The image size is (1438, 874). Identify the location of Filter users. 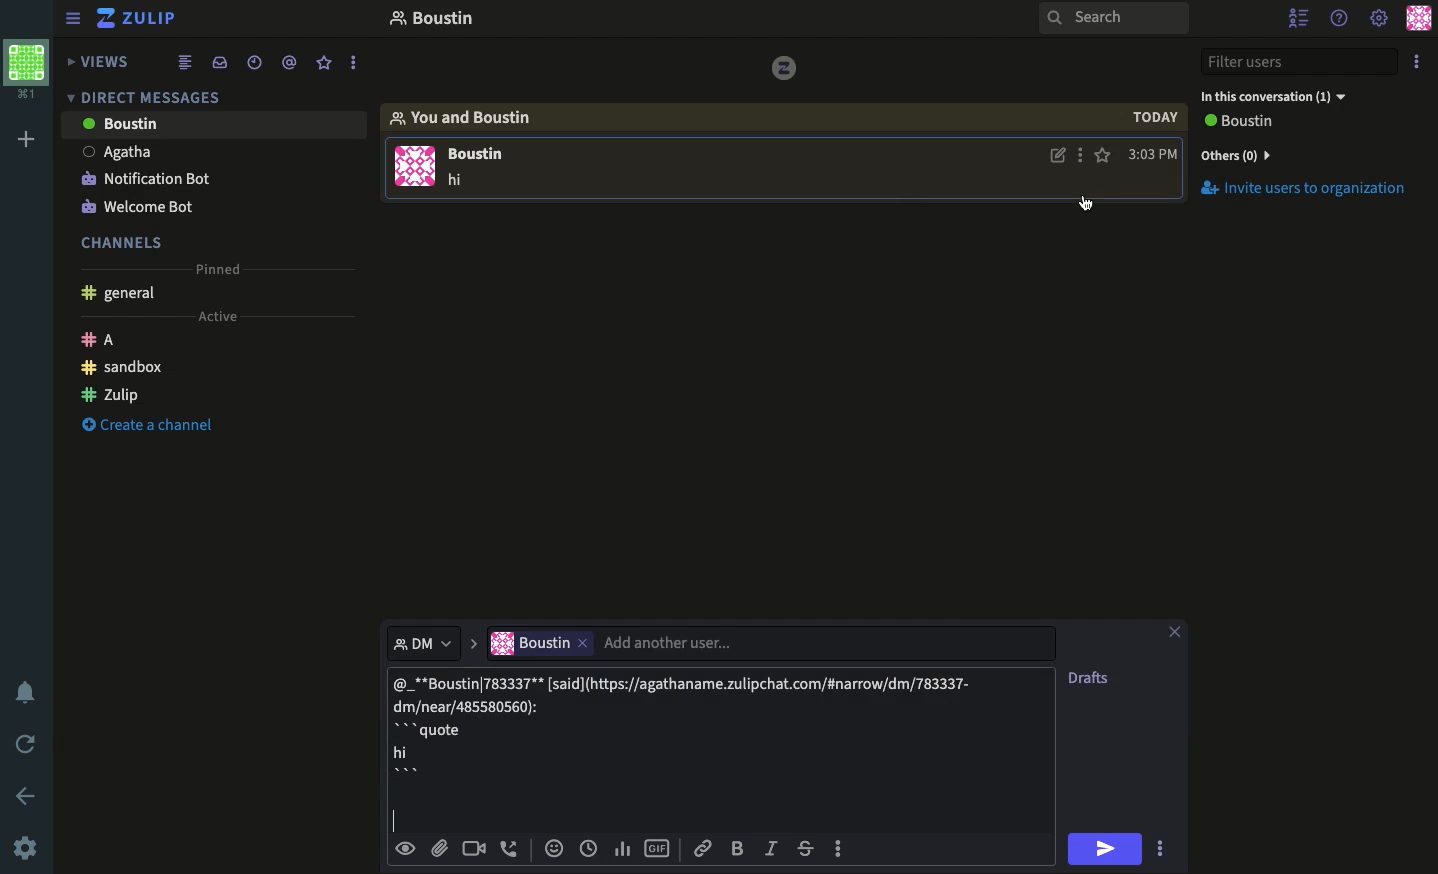
(1302, 63).